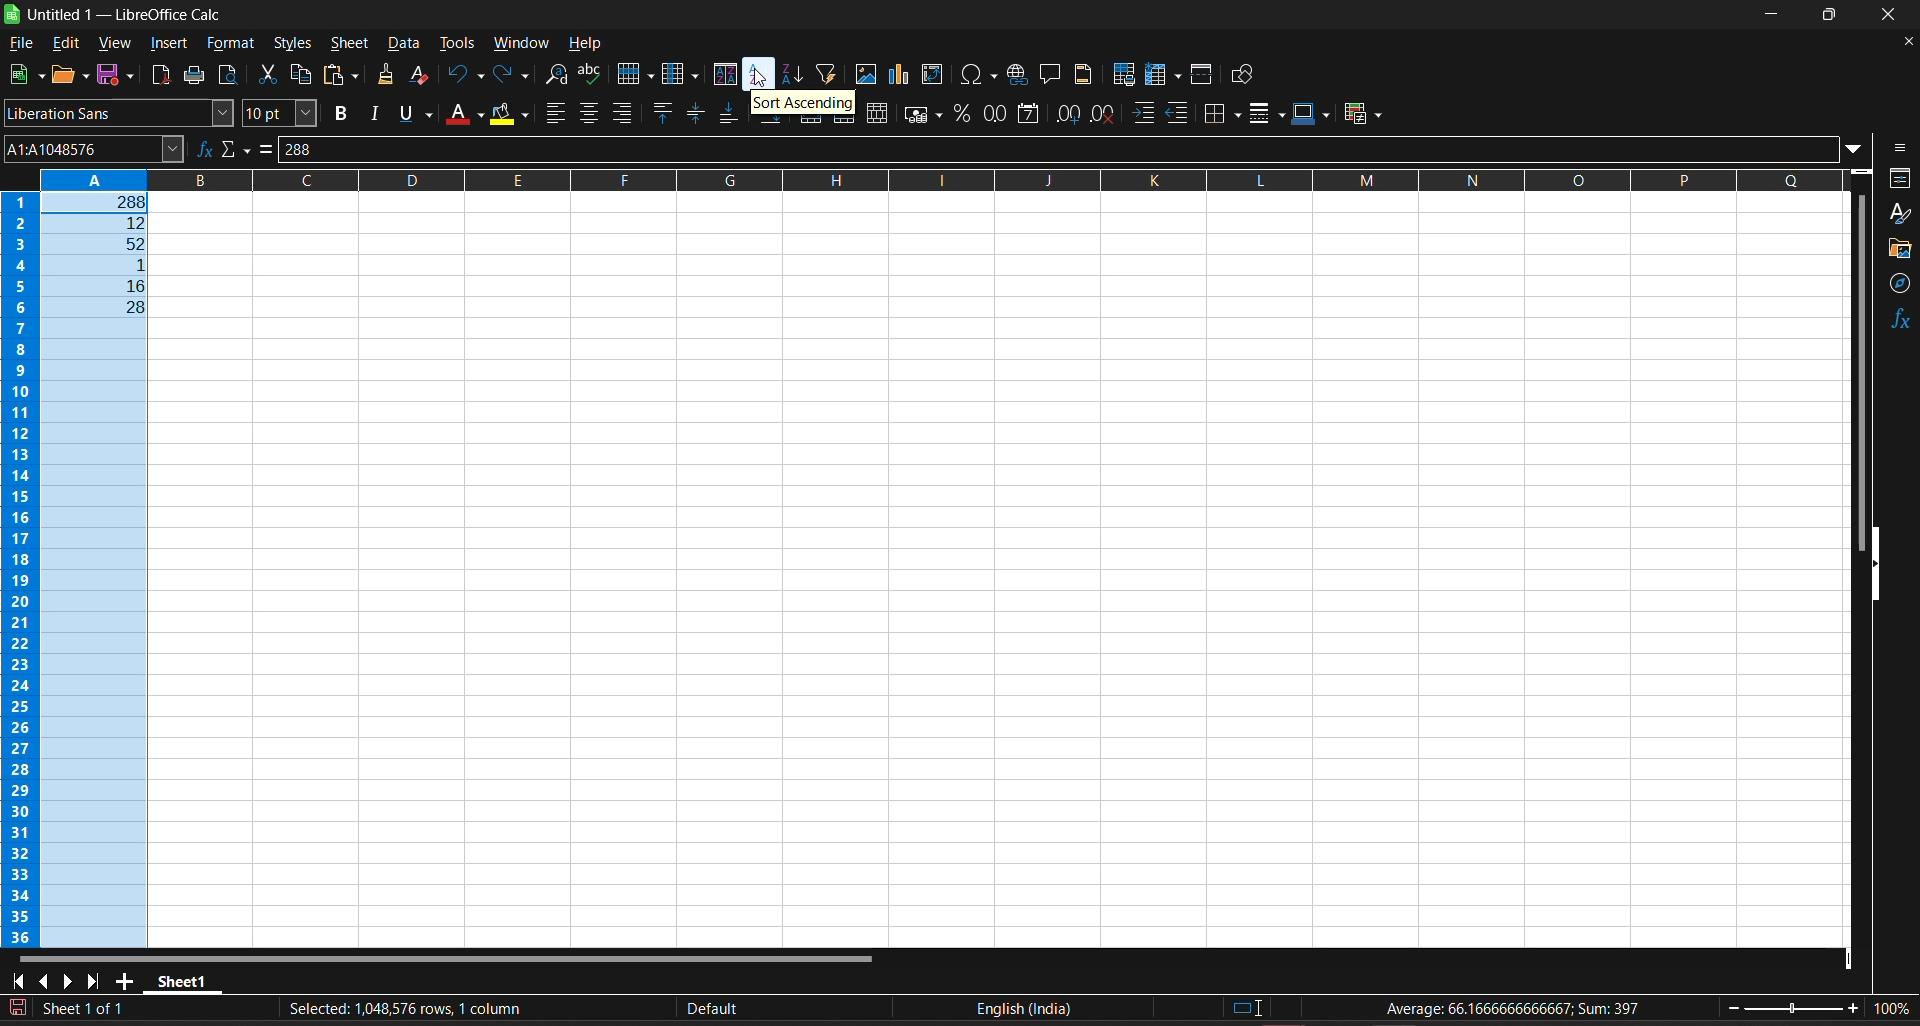 The image size is (1920, 1026). I want to click on align left, so click(554, 112).